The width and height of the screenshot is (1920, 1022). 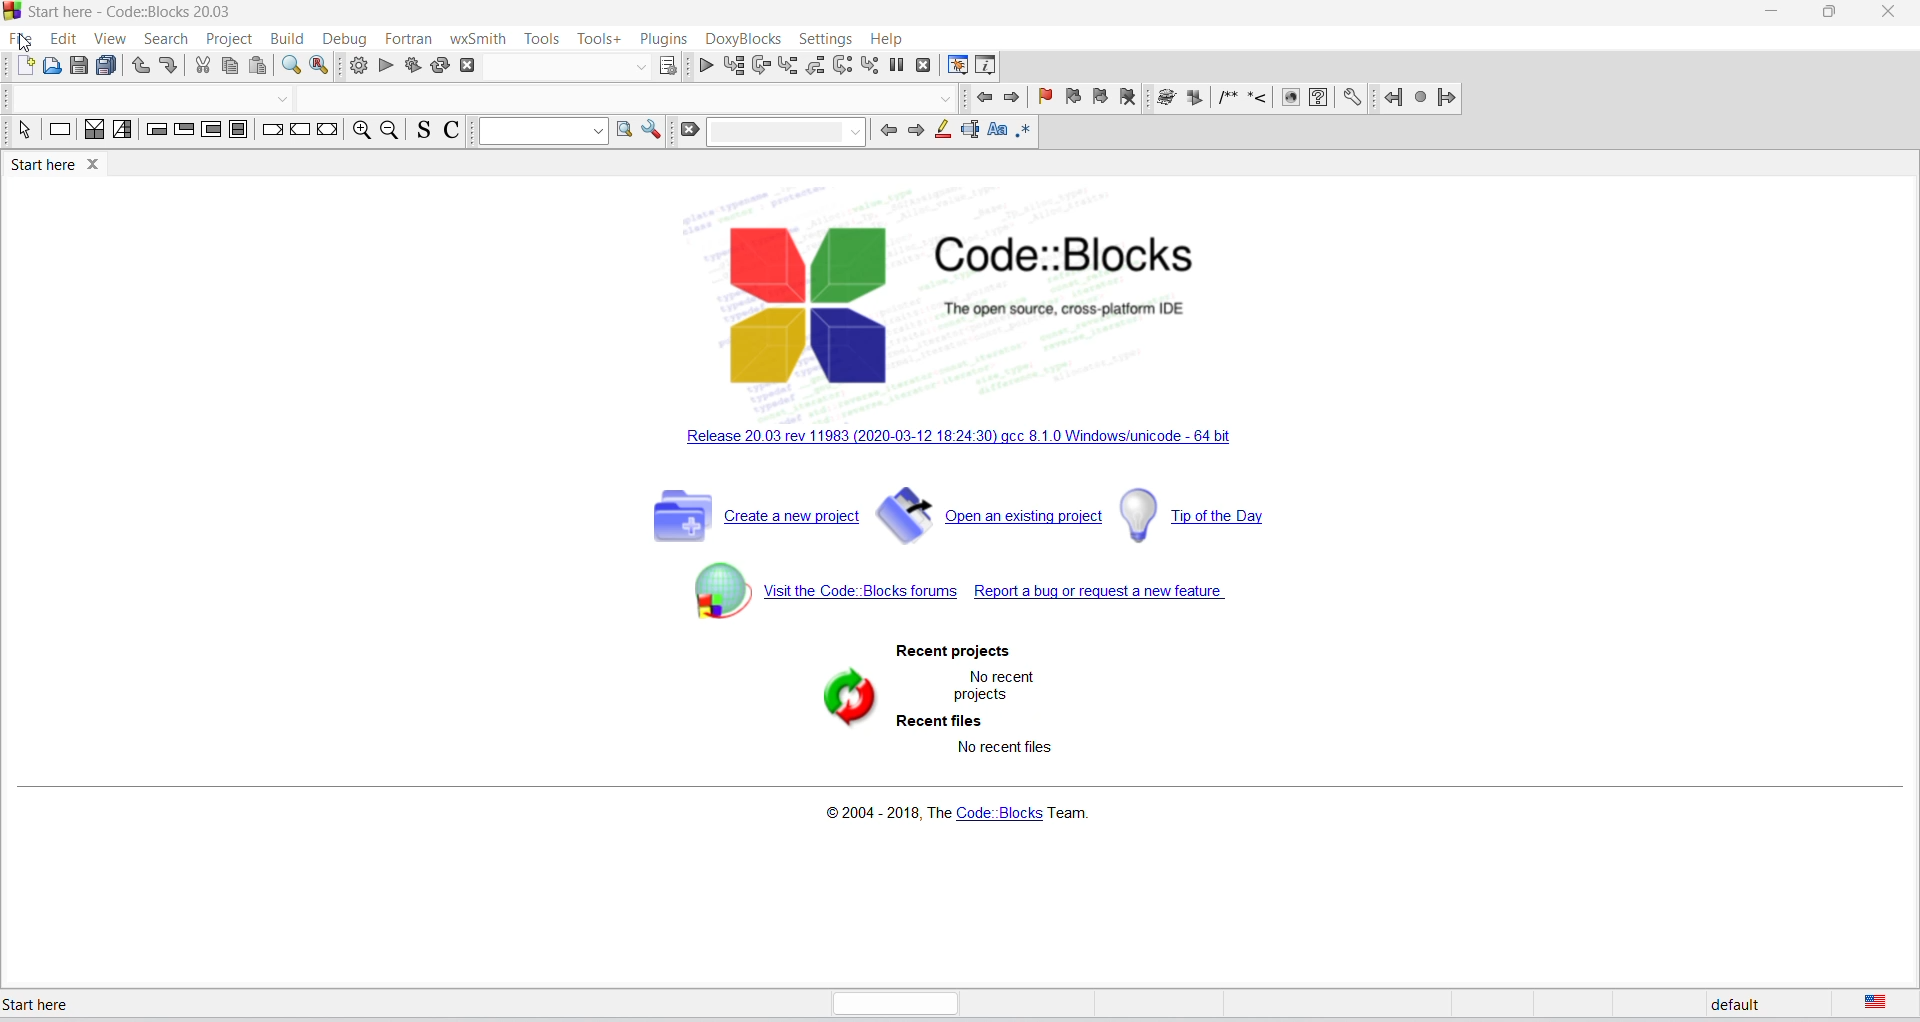 I want to click on new file, so click(x=25, y=68).